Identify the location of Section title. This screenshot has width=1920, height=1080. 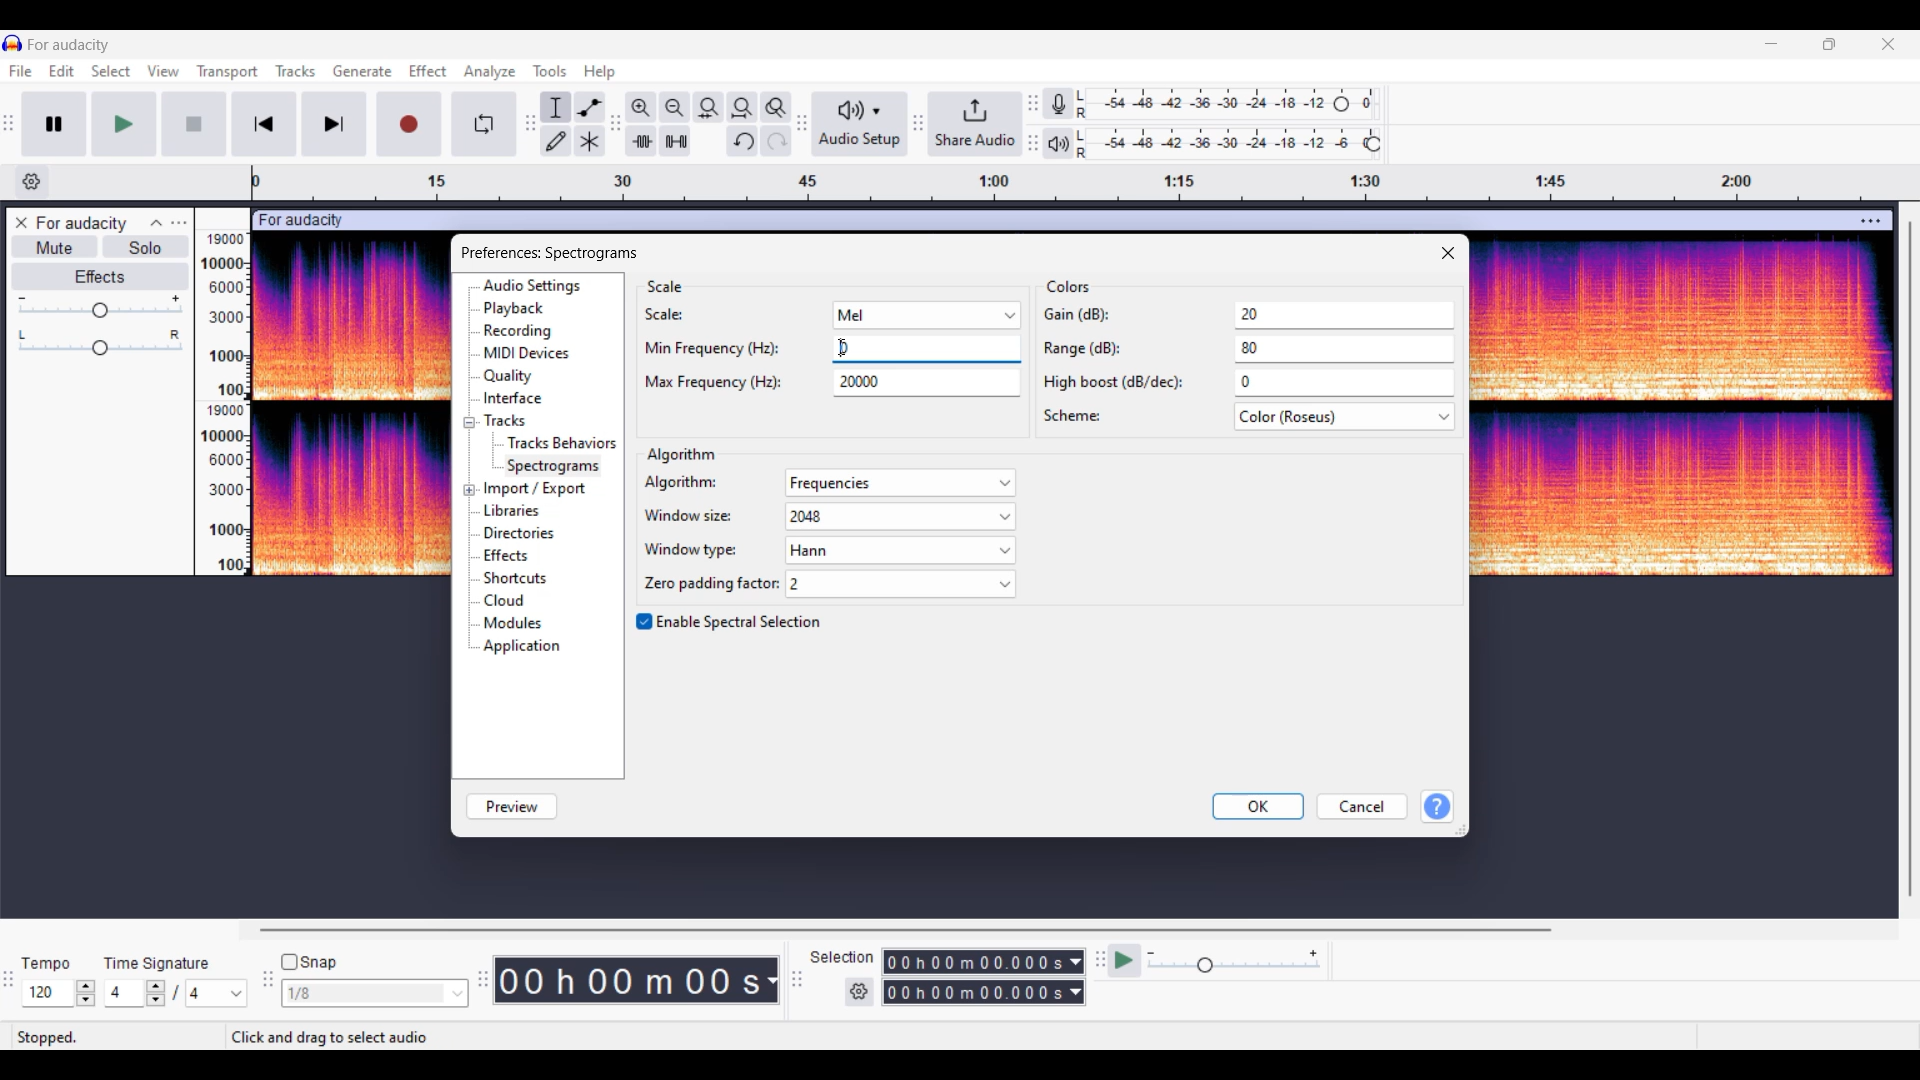
(666, 286).